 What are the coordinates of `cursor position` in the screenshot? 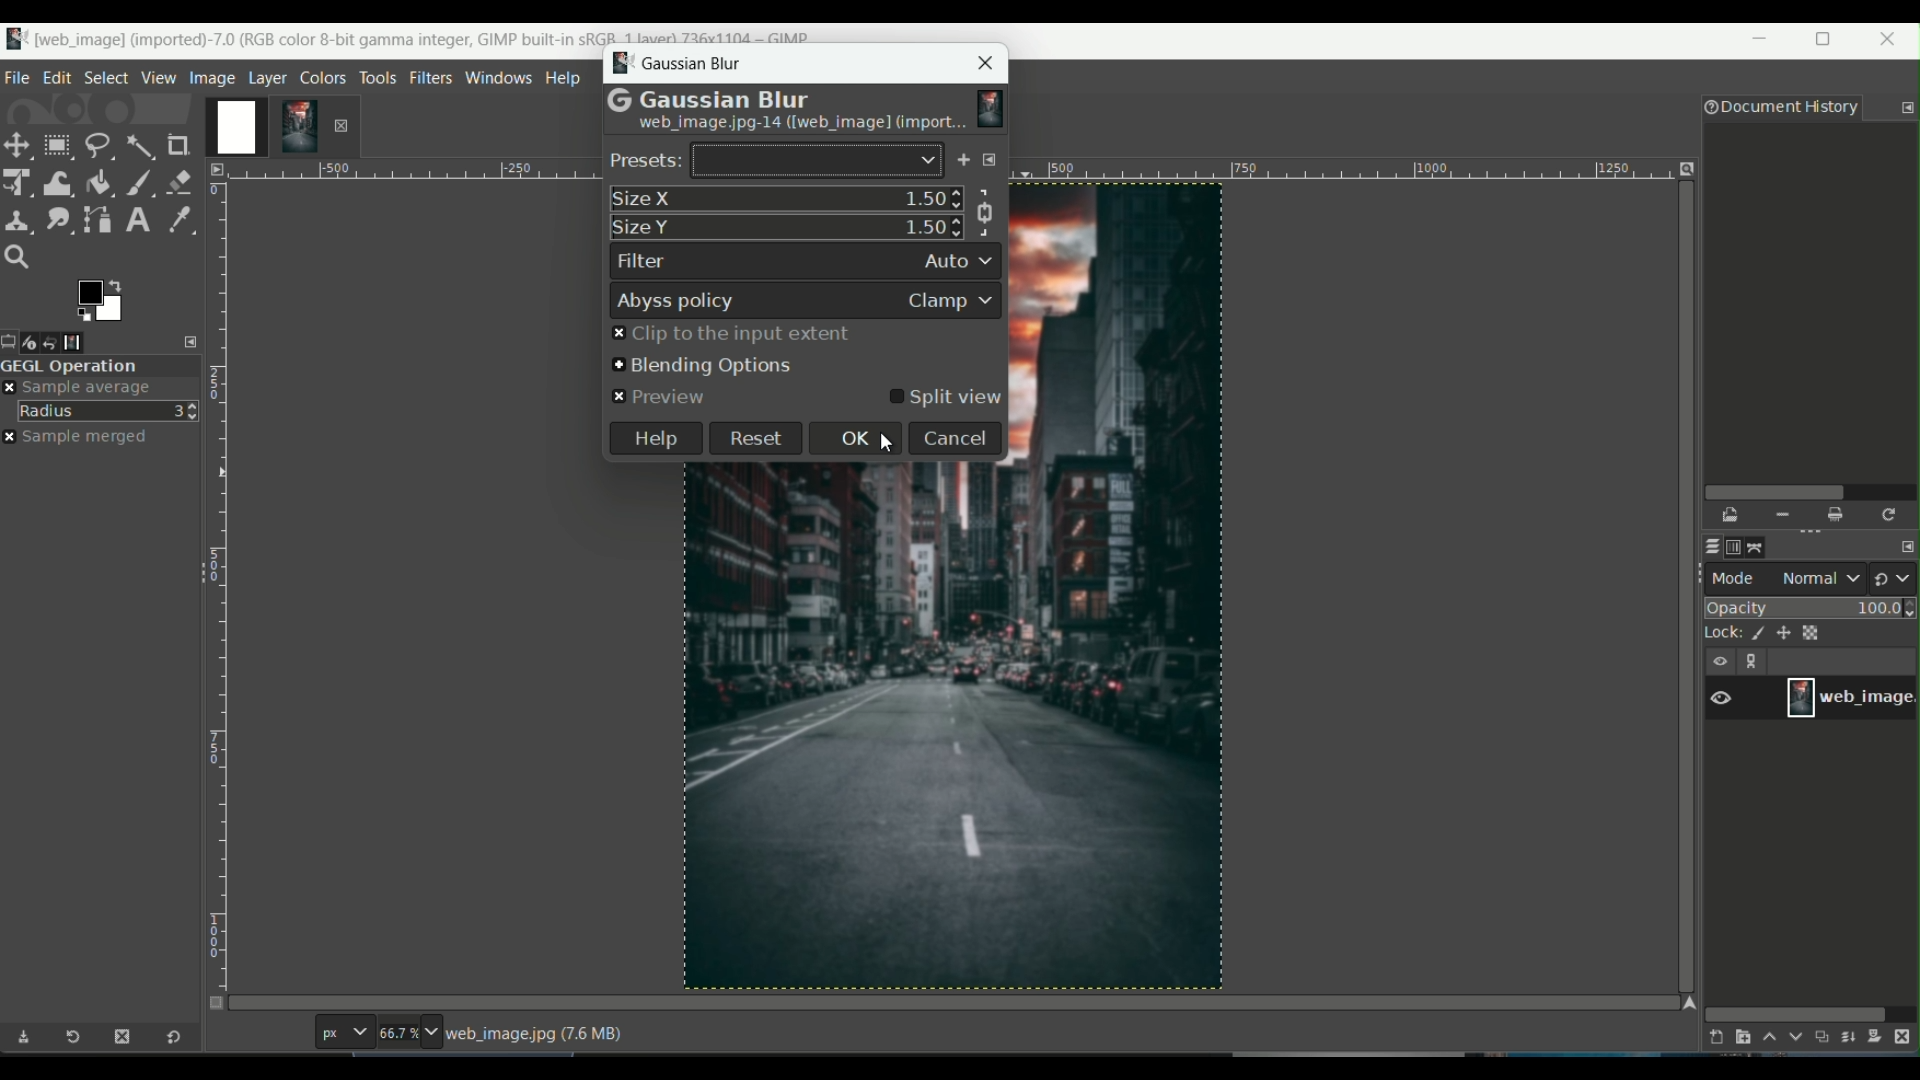 It's located at (262, 1037).